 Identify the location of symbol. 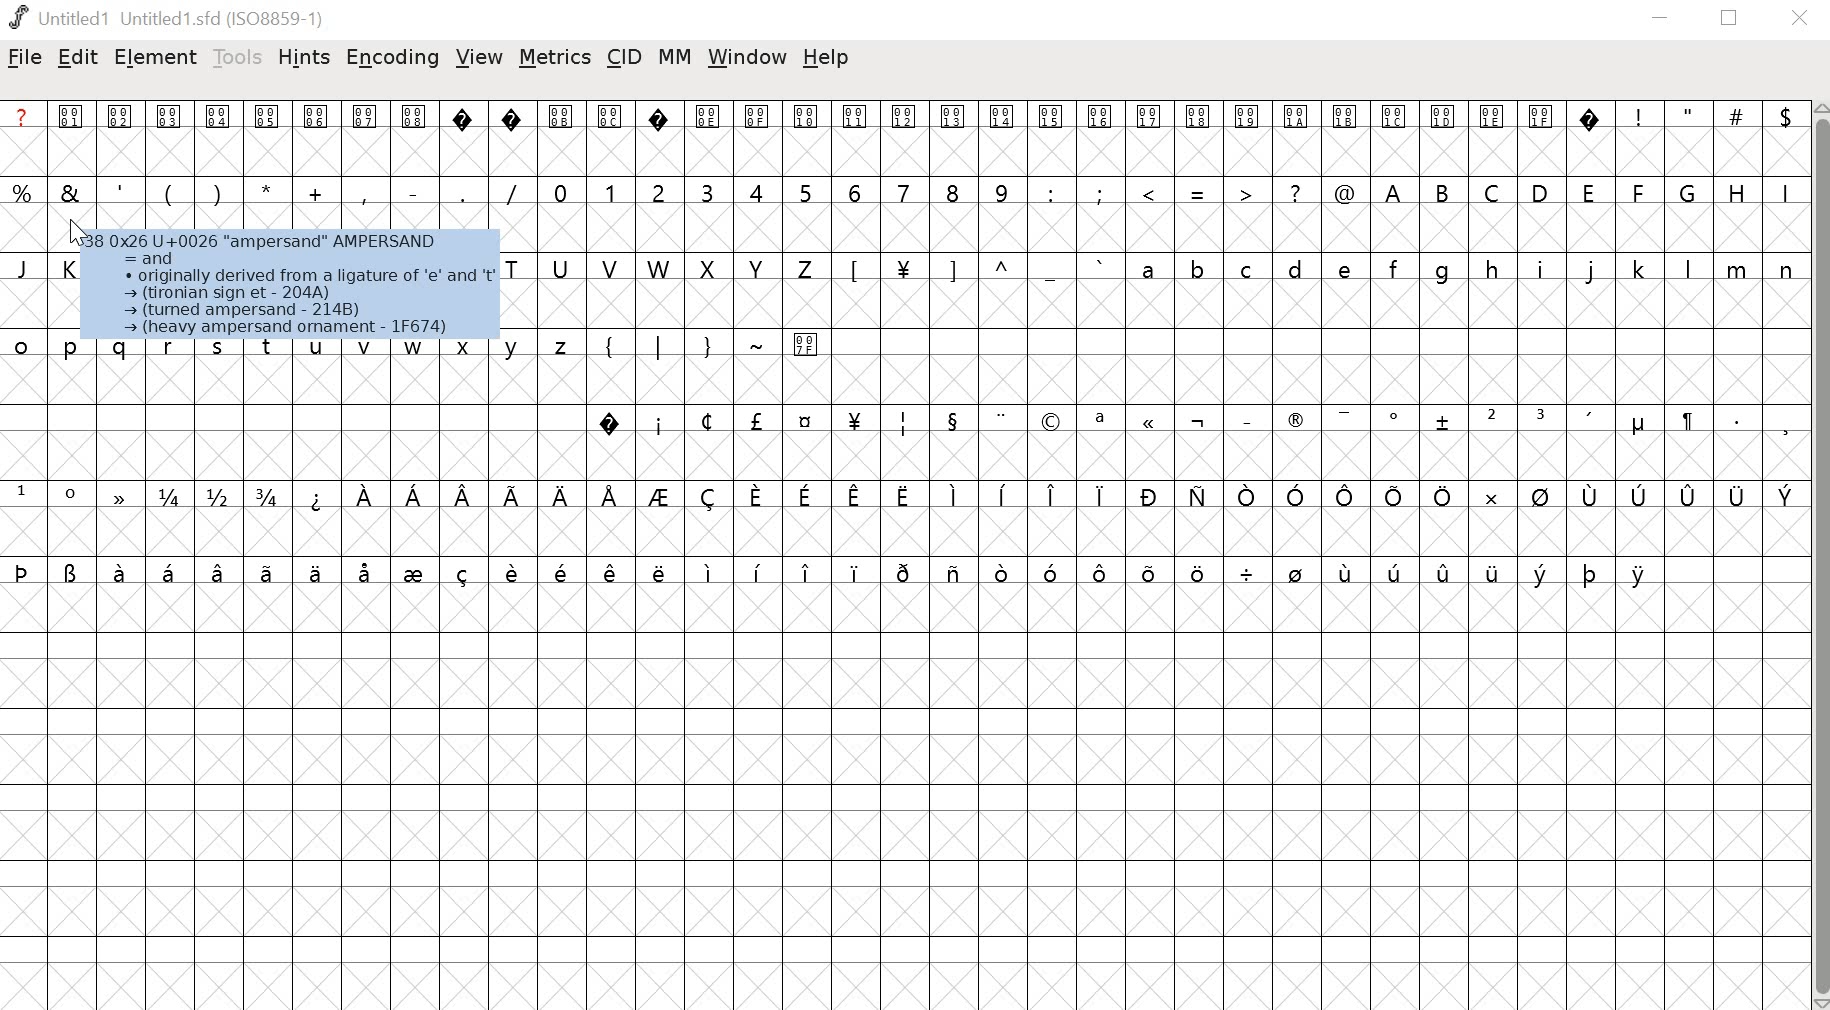
(1351, 496).